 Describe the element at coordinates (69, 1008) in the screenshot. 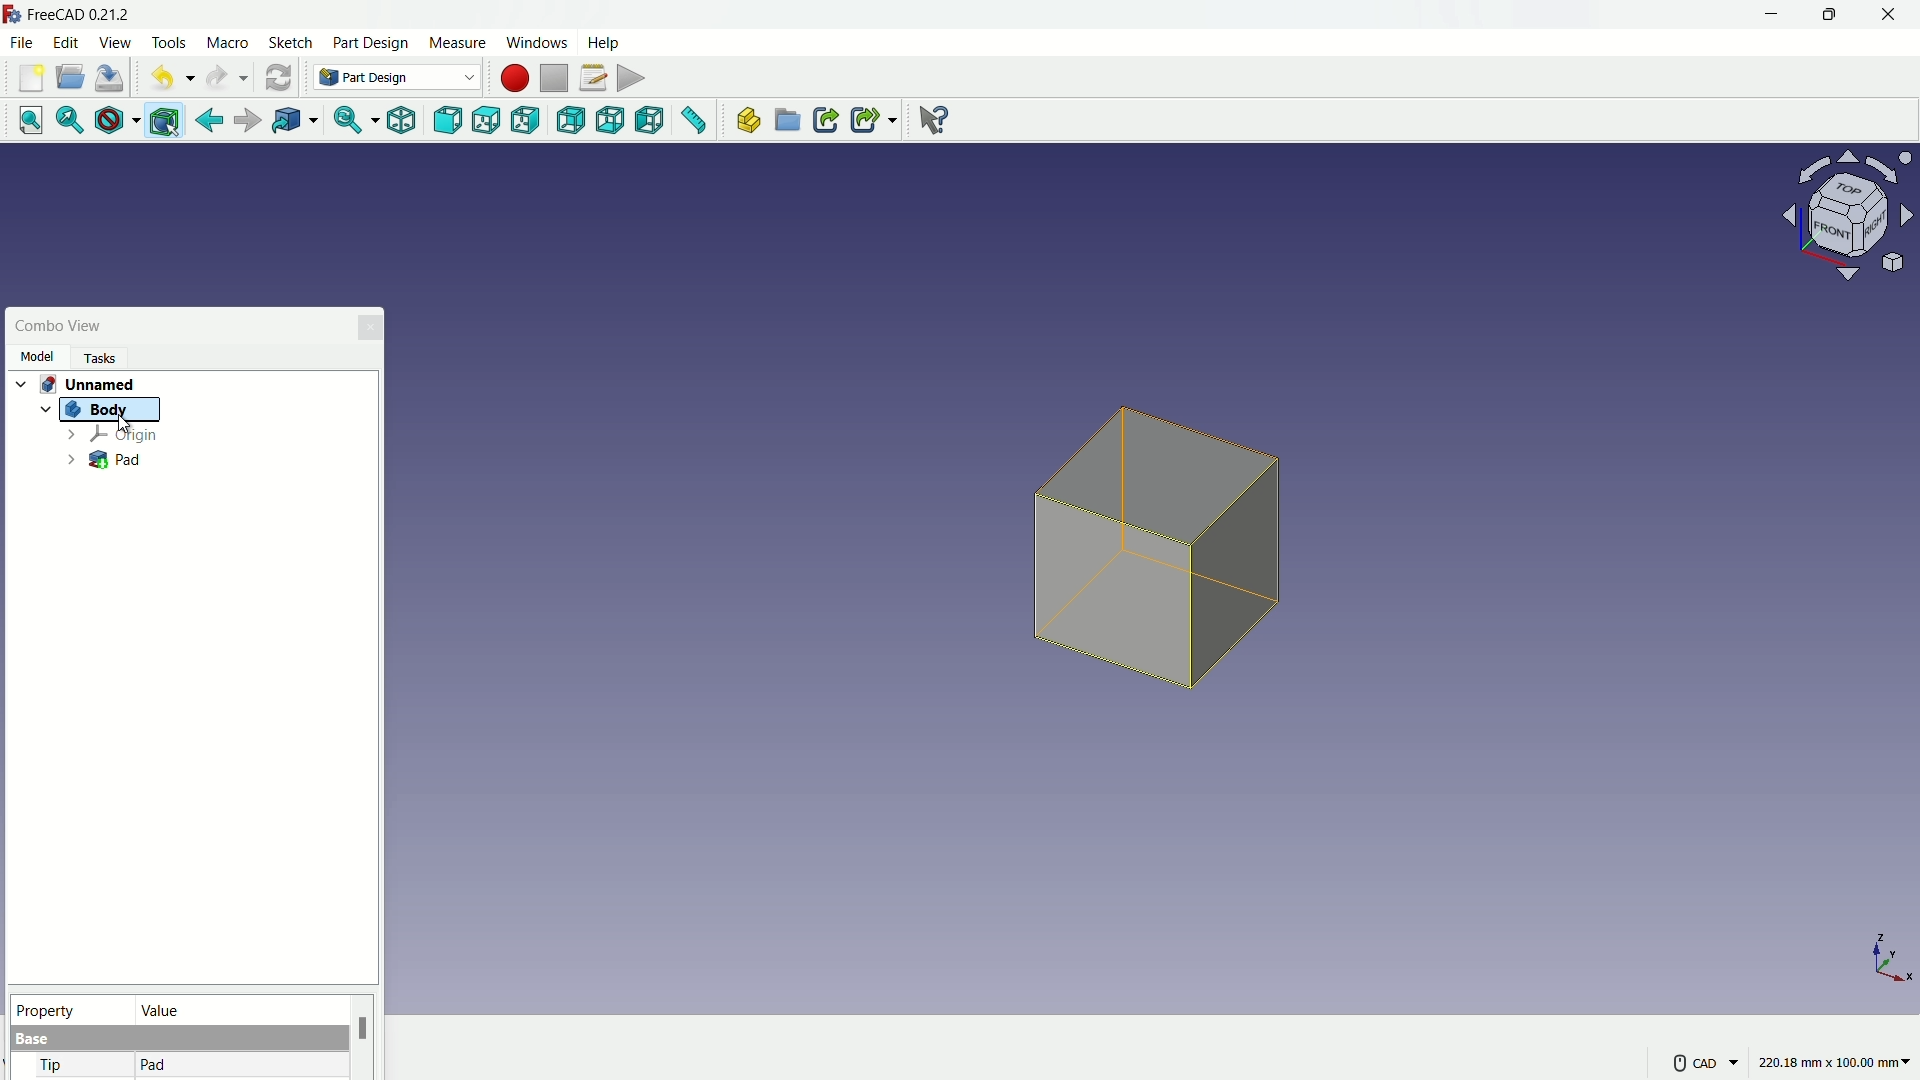

I see `property` at that location.